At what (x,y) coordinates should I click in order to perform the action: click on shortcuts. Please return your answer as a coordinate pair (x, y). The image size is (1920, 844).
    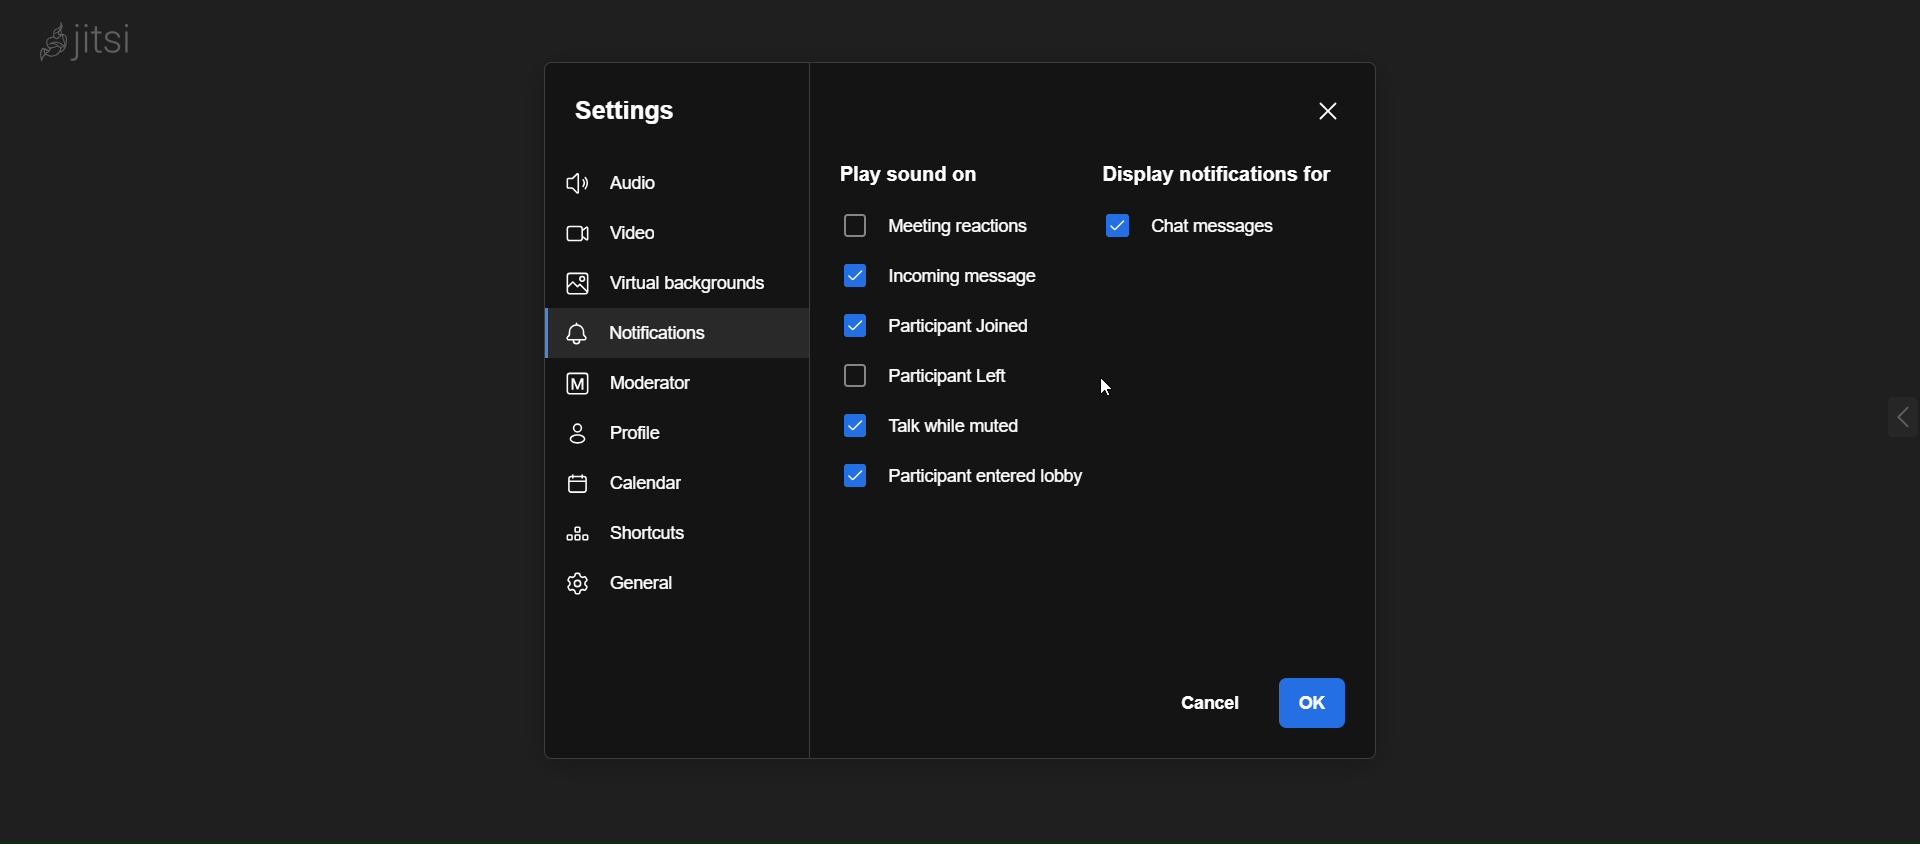
    Looking at the image, I should click on (655, 543).